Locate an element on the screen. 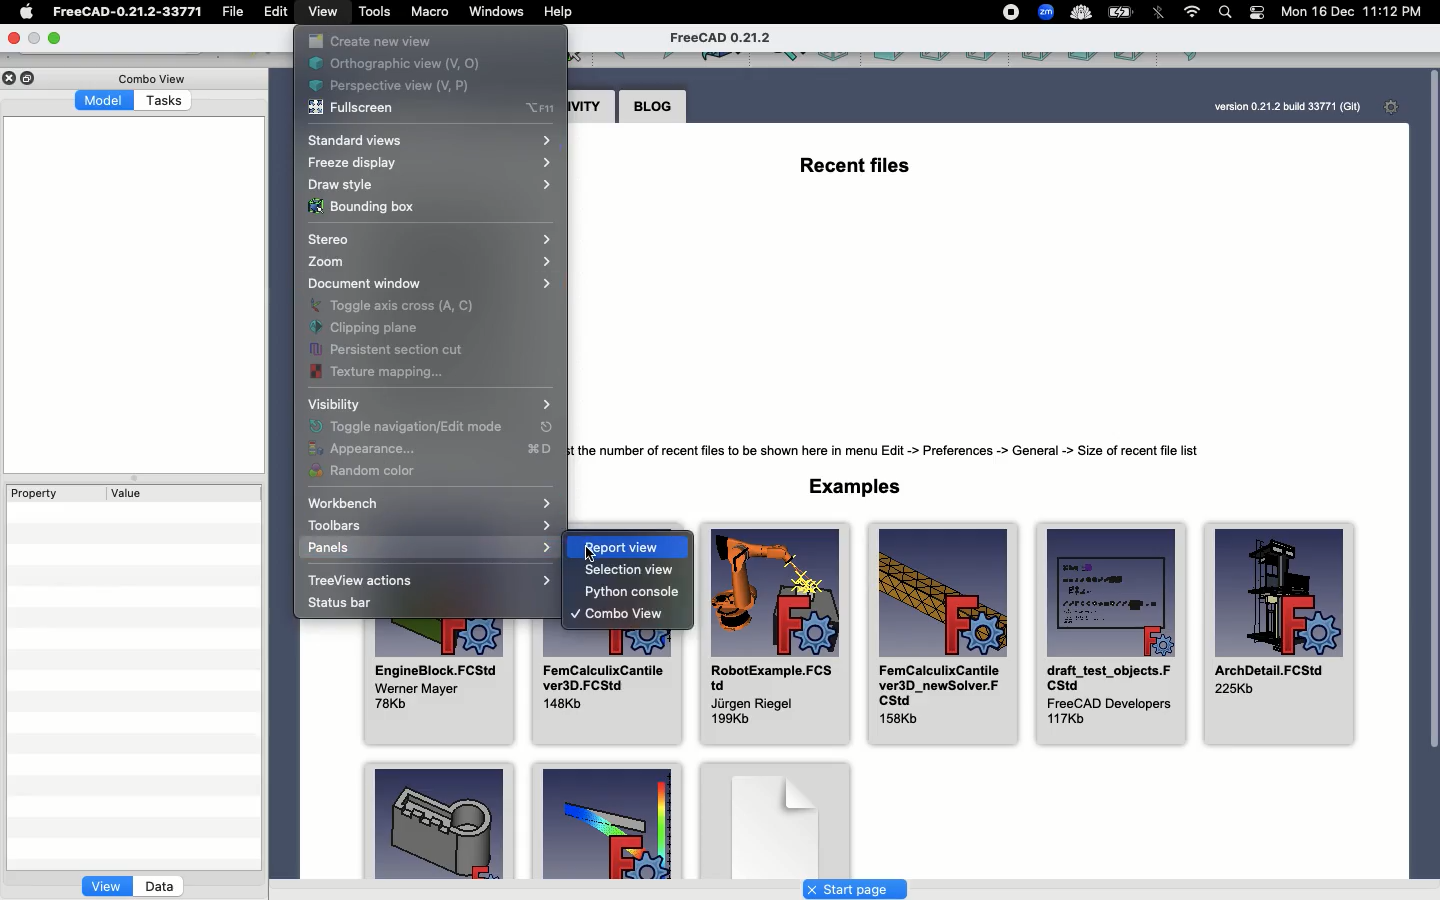  Selection view is located at coordinates (634, 572).